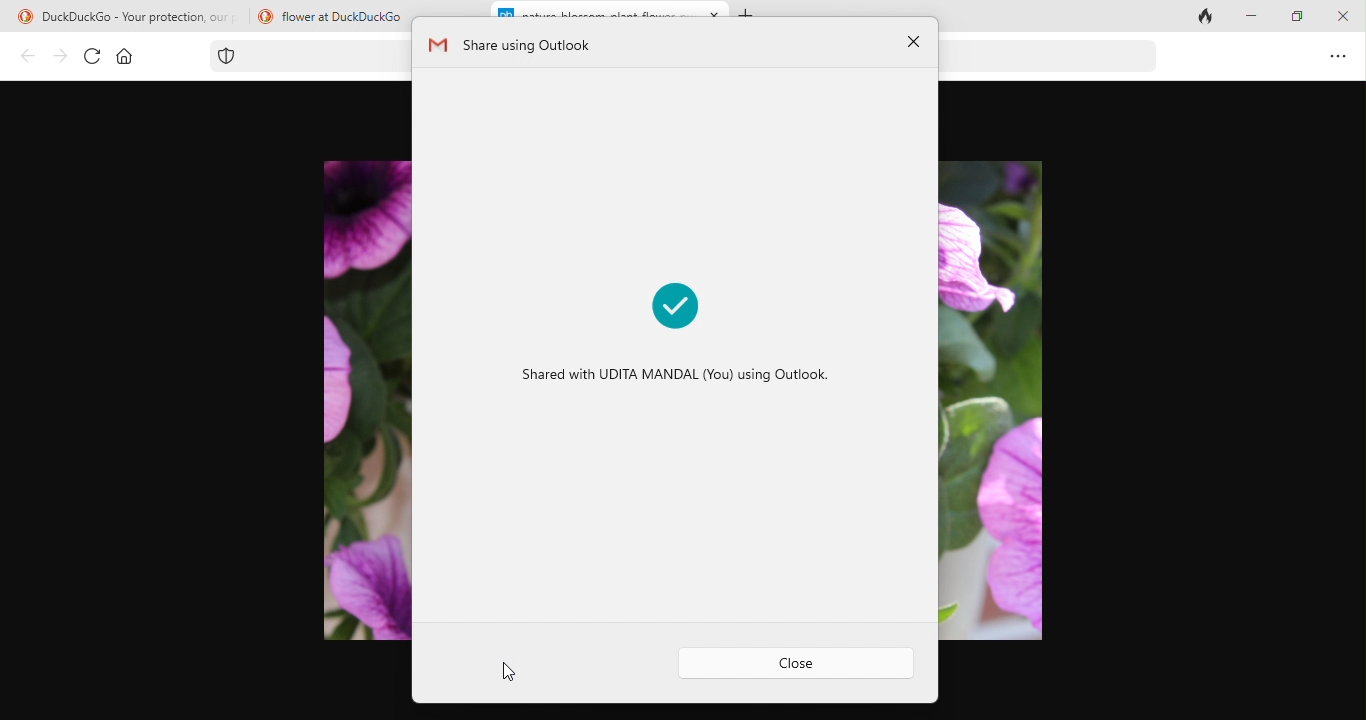 This screenshot has width=1366, height=720. I want to click on option, so click(1339, 58).